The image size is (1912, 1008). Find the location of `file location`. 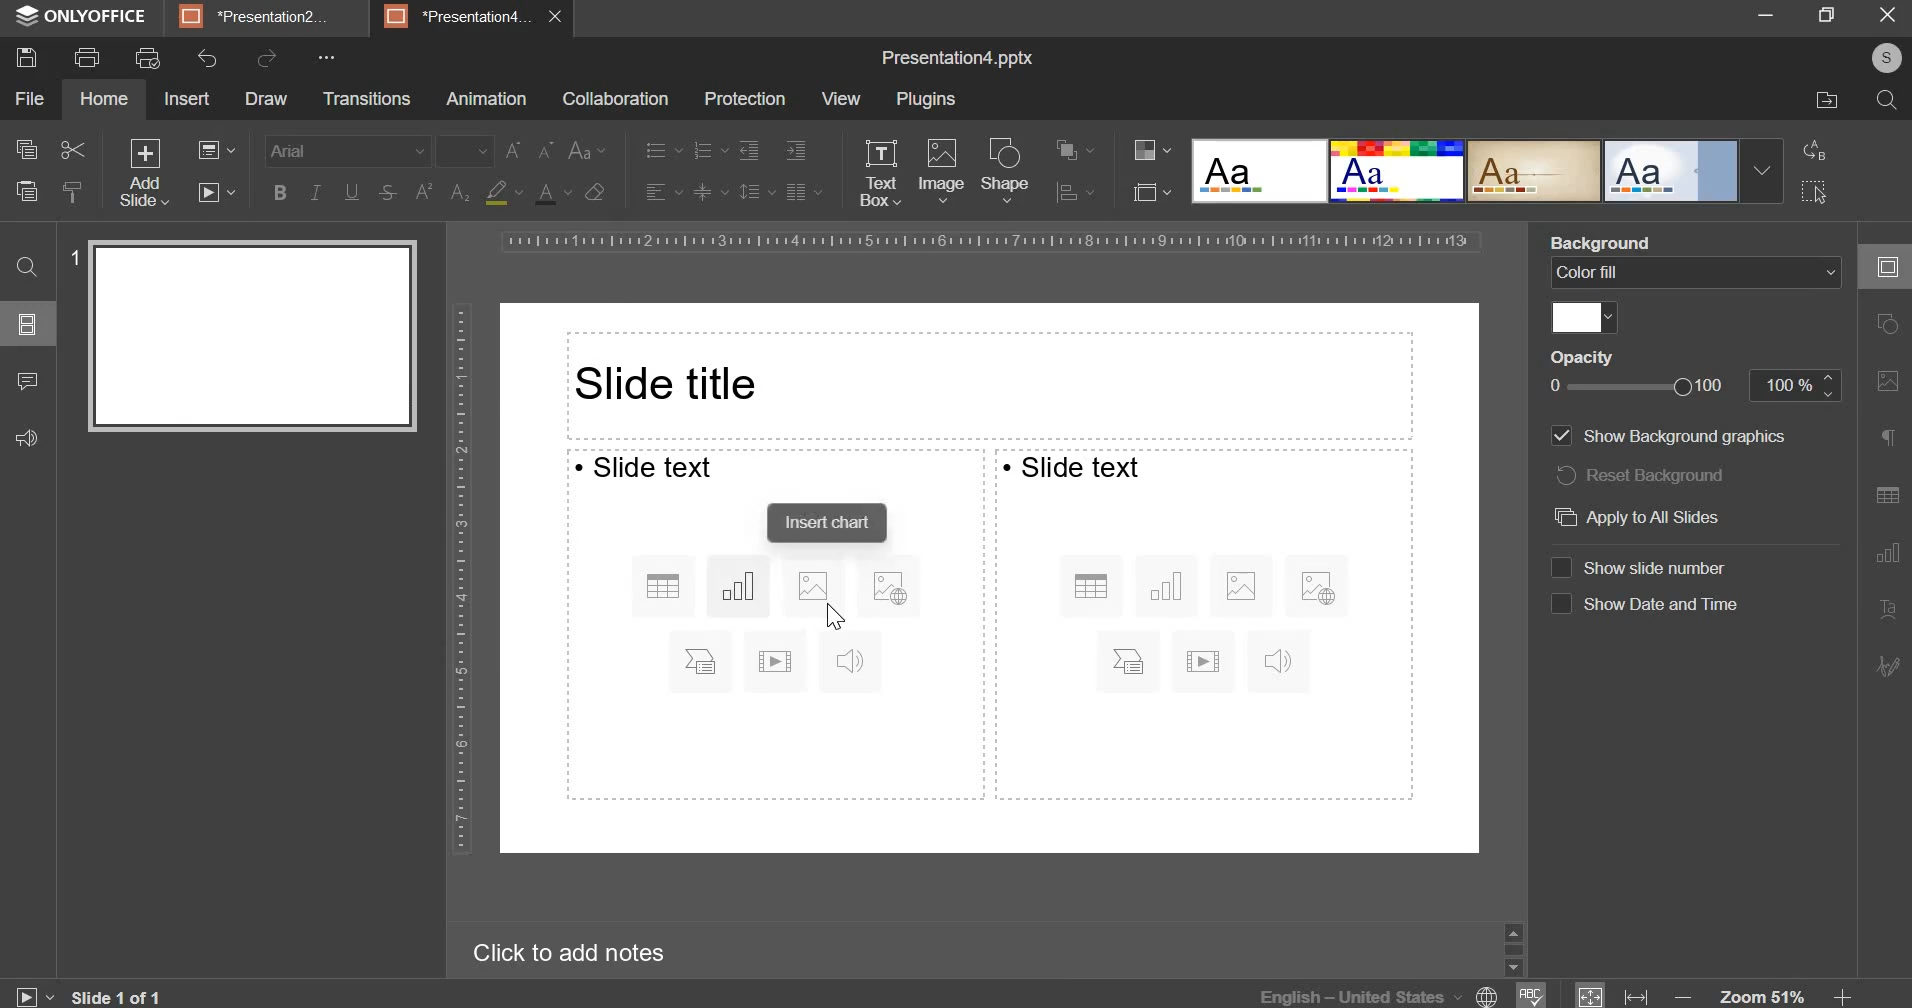

file location is located at coordinates (1827, 101).